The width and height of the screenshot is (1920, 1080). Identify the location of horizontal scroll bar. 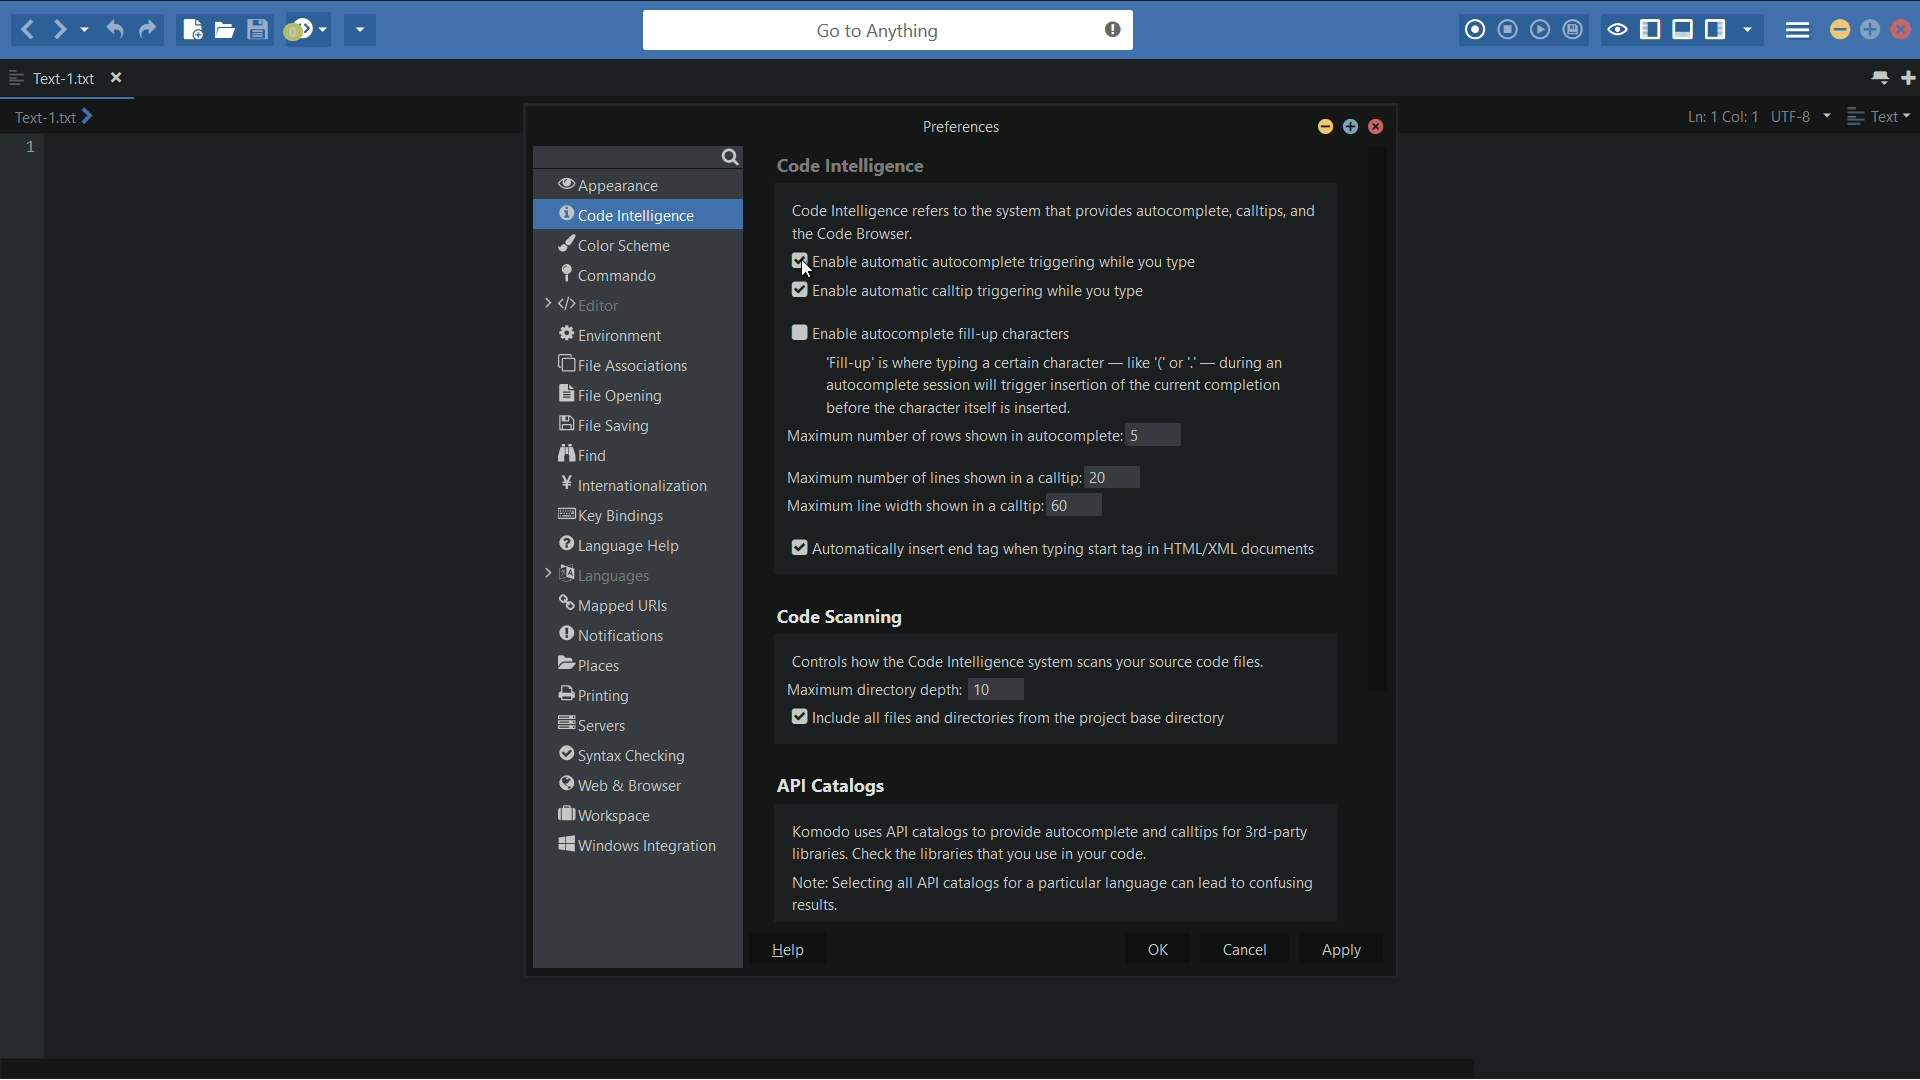
(759, 1068).